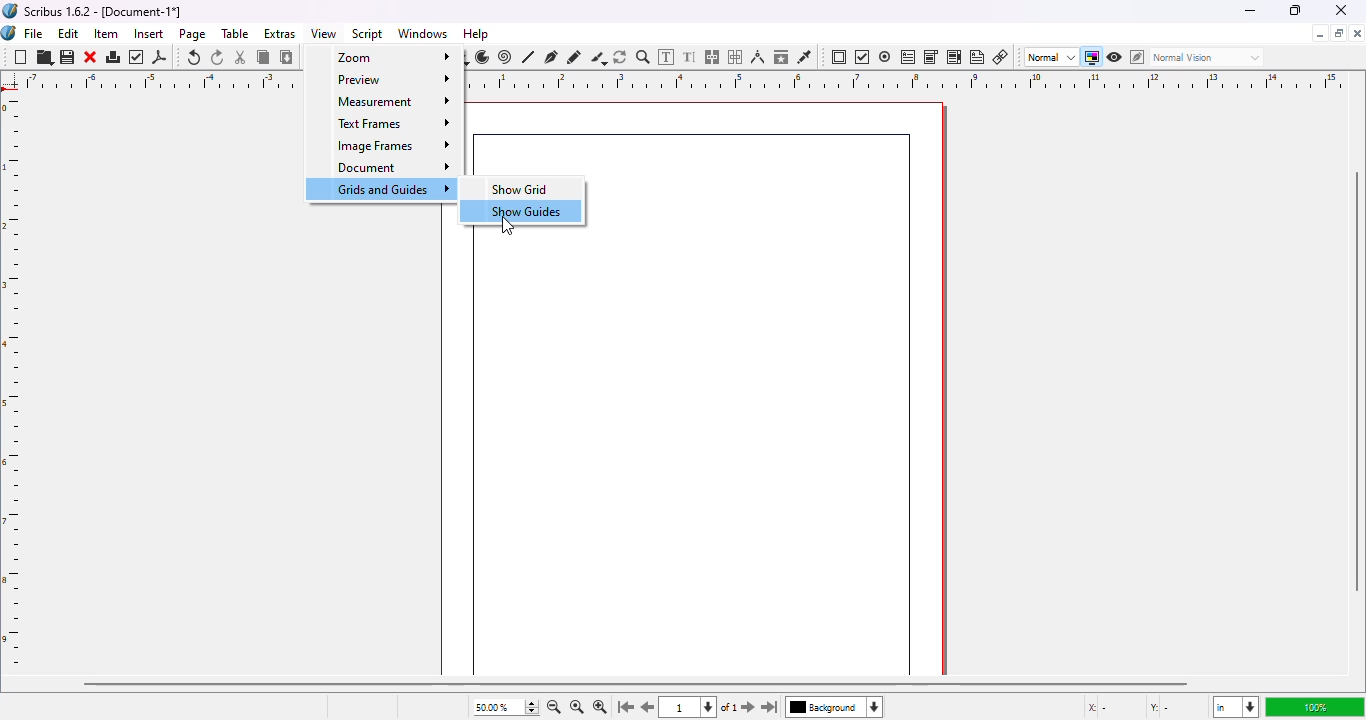  I want to click on item, so click(107, 34).